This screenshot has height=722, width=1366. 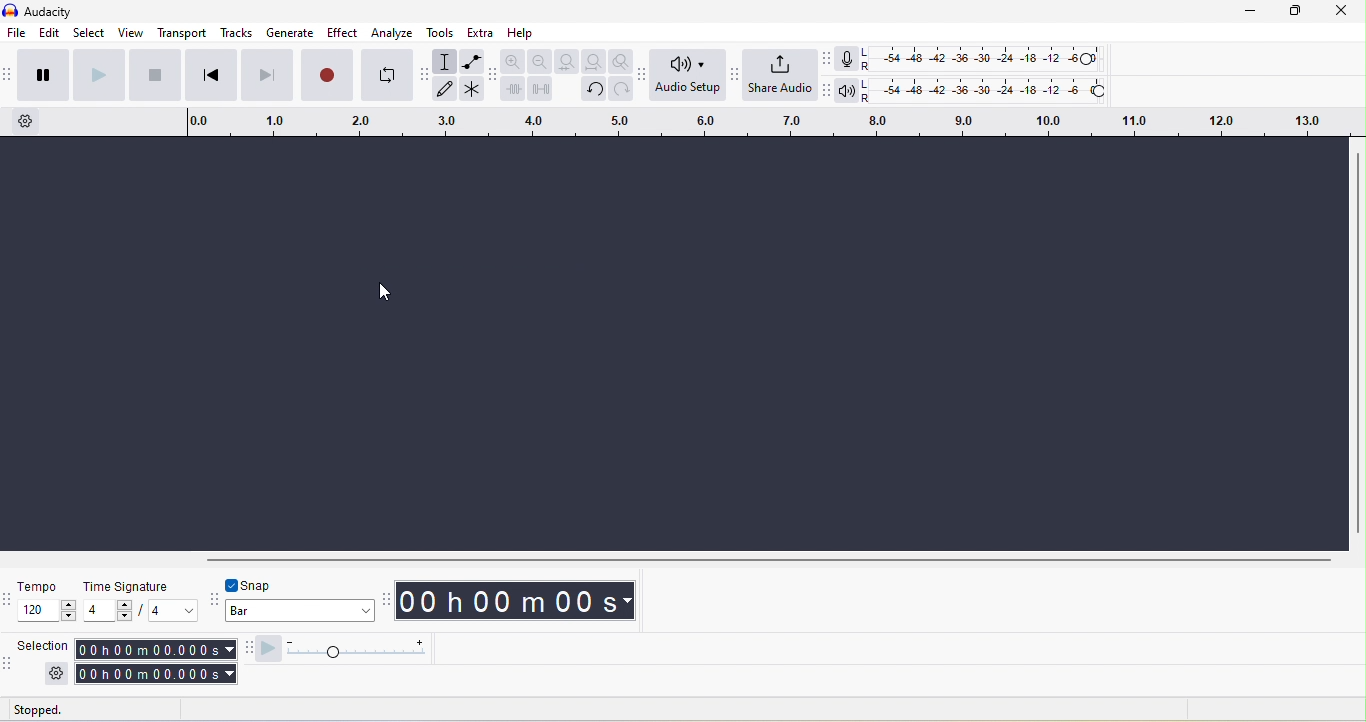 I want to click on record, so click(x=326, y=75).